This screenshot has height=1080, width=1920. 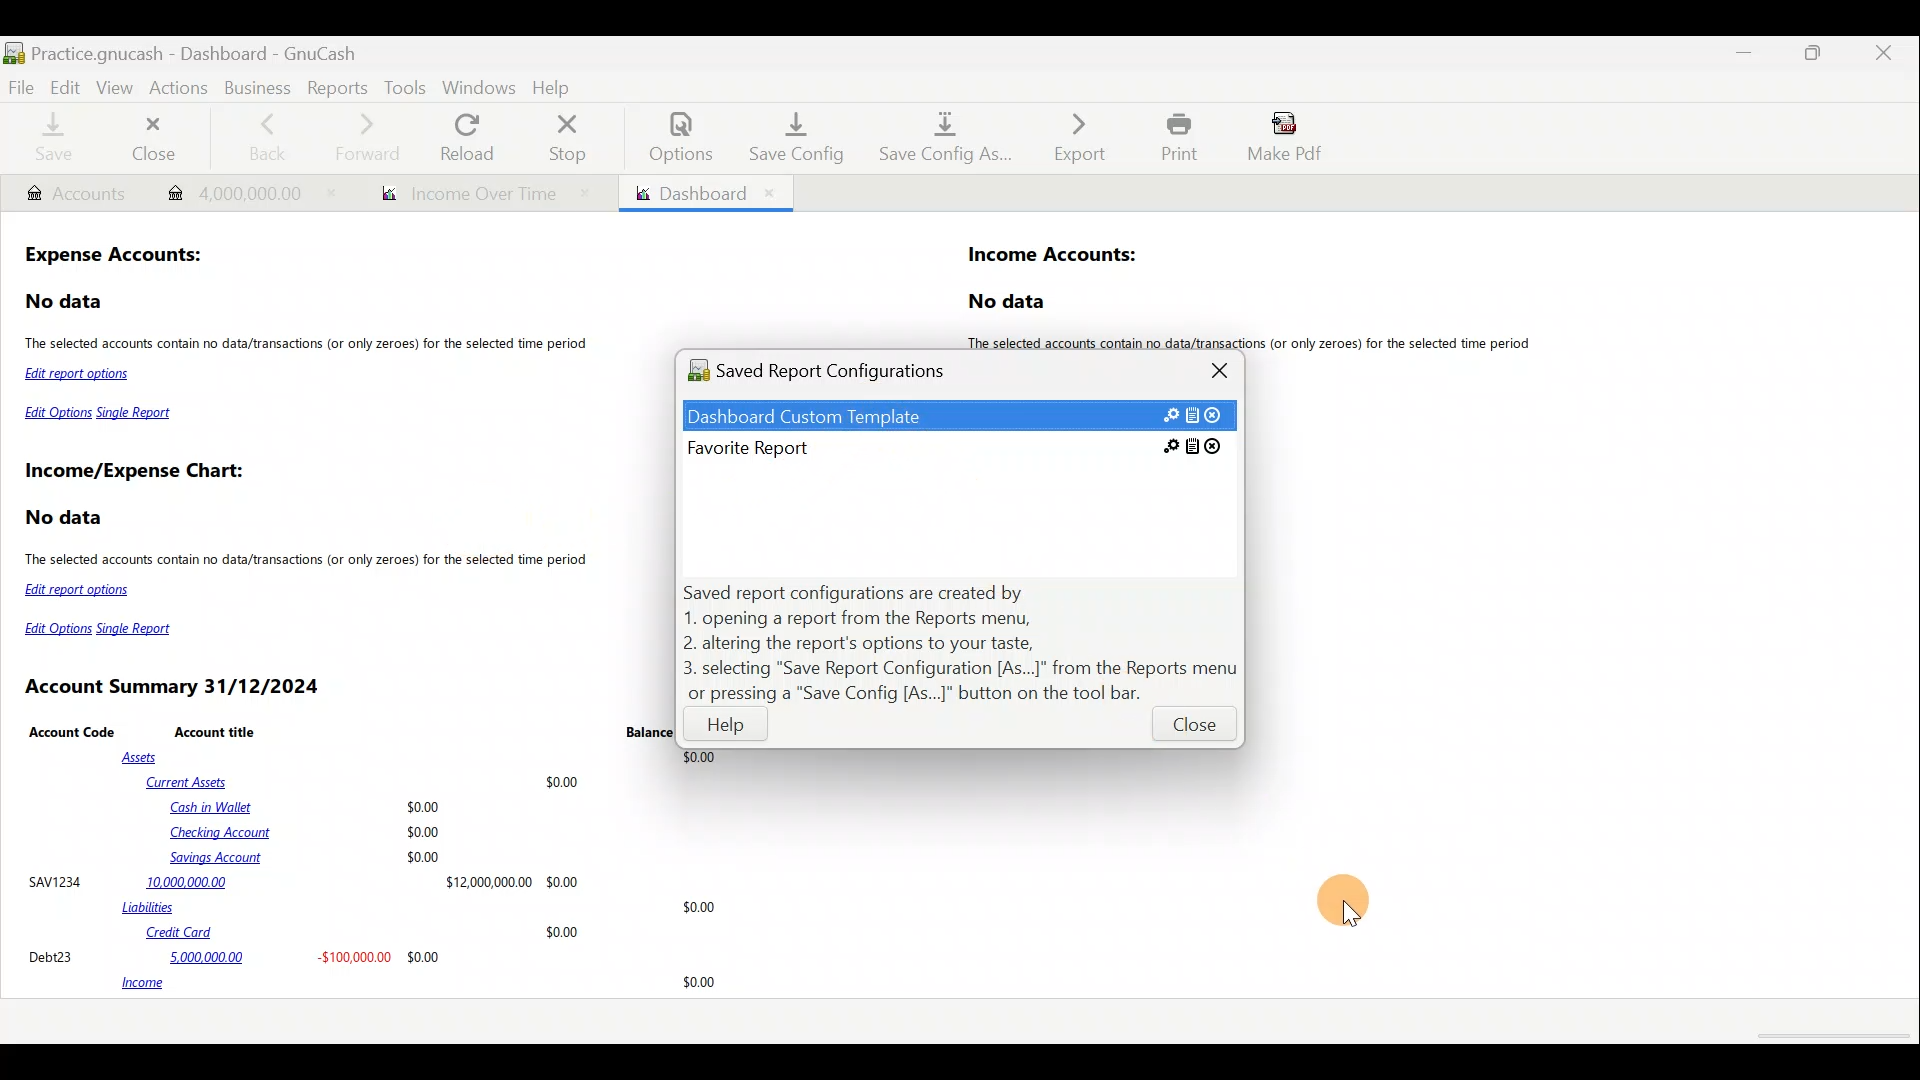 I want to click on Account, so click(x=75, y=194).